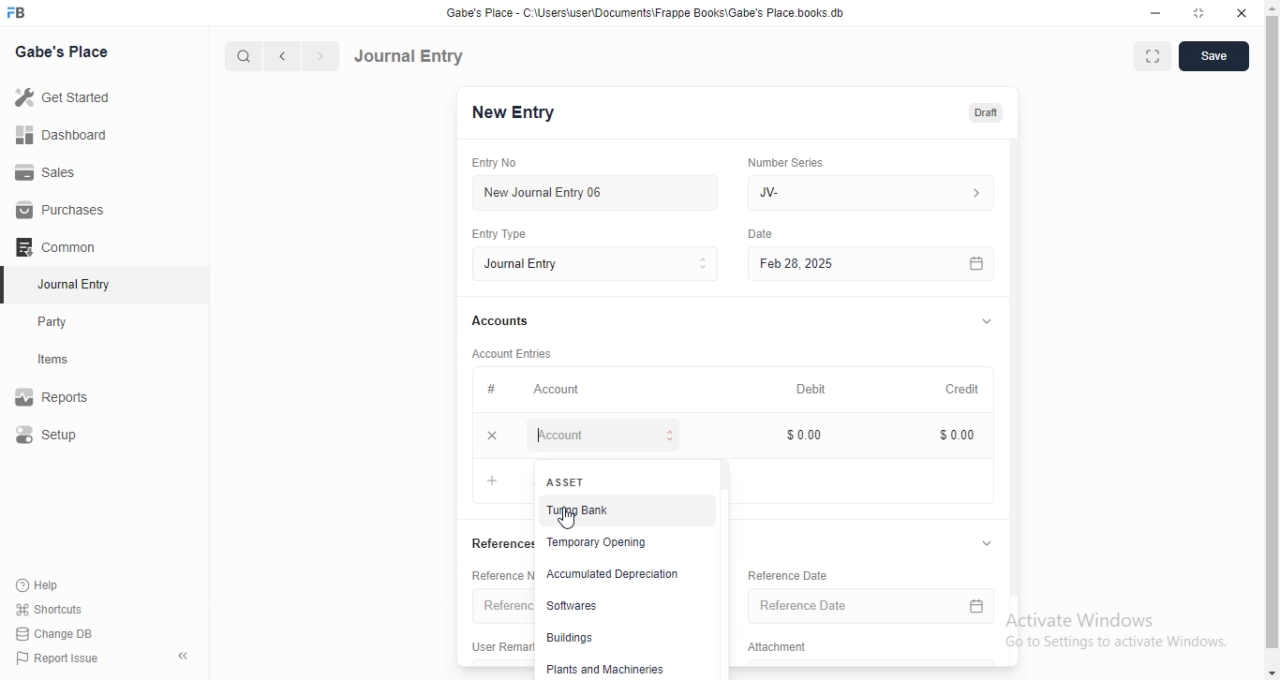 The width and height of the screenshot is (1280, 680). What do you see at coordinates (621, 639) in the screenshot?
I see `Buildings` at bounding box center [621, 639].